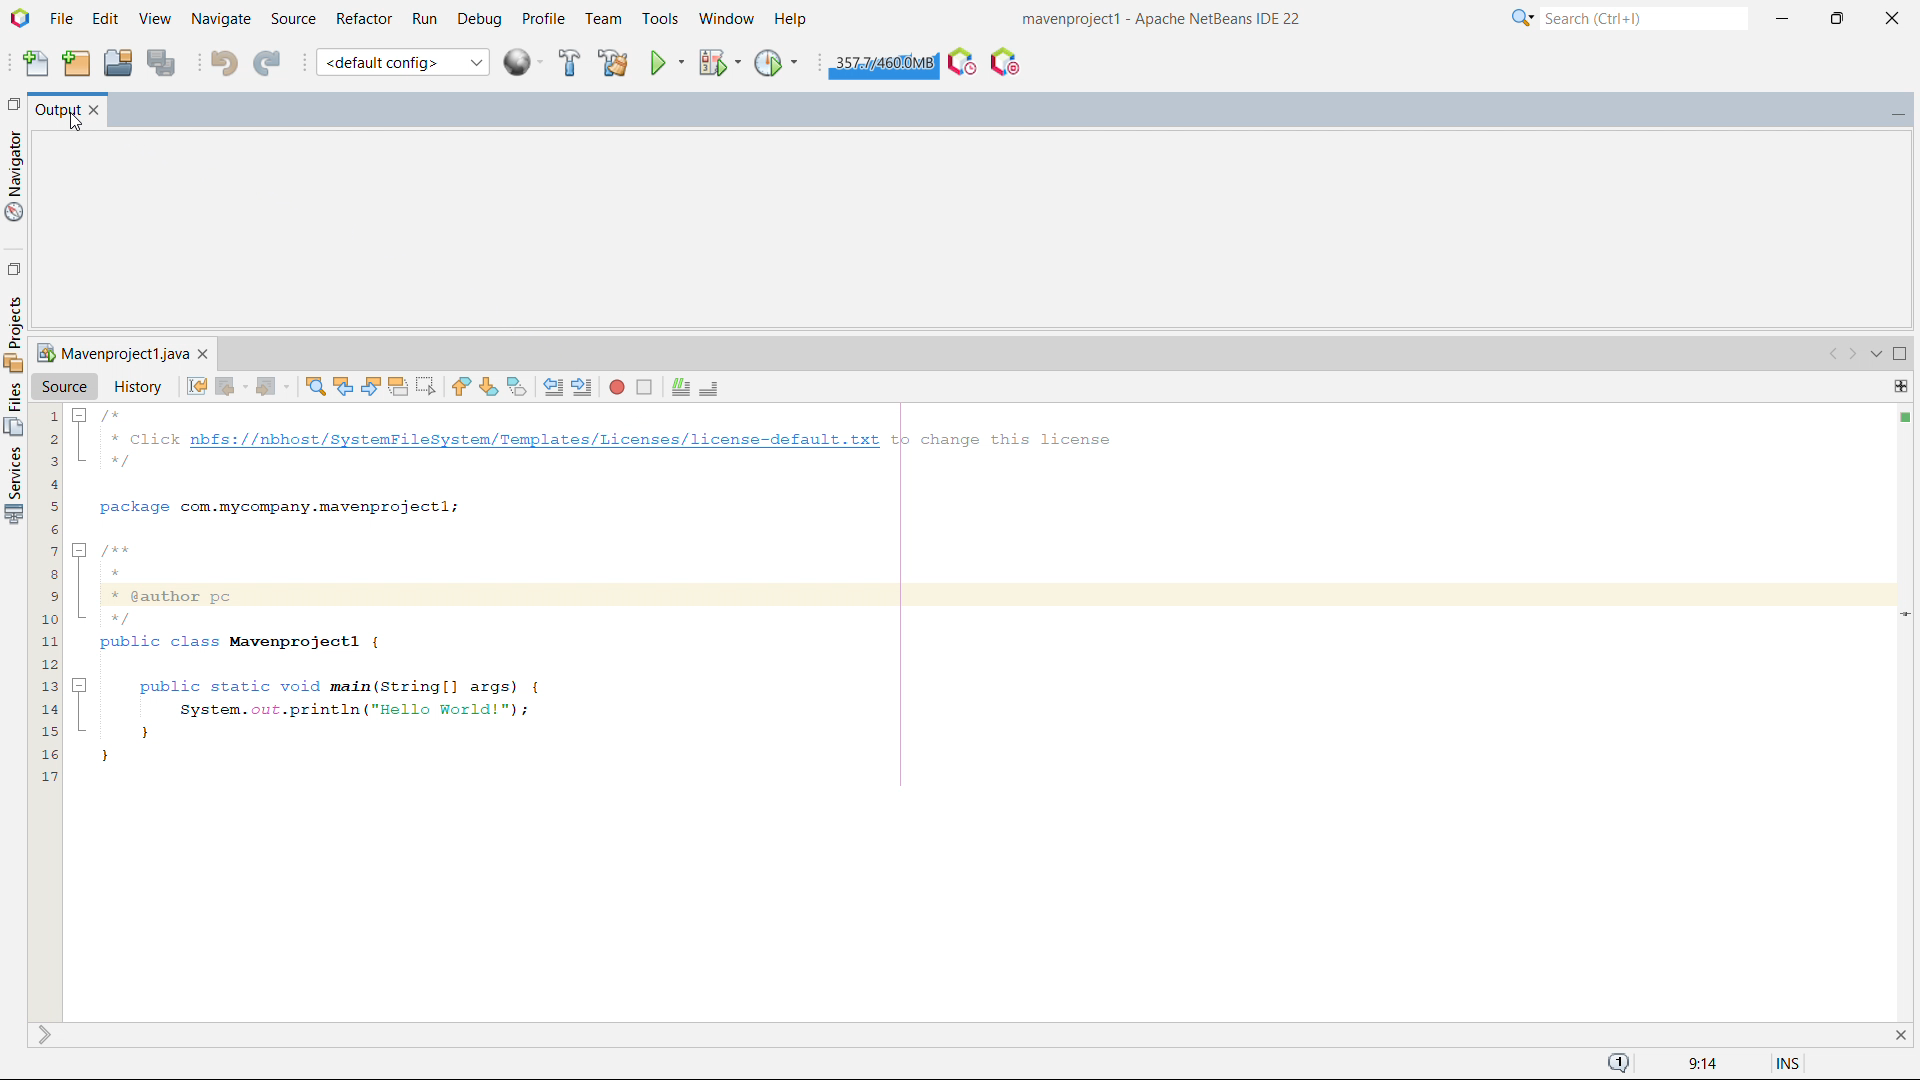 The image size is (1920, 1080). What do you see at coordinates (1894, 19) in the screenshot?
I see `close` at bounding box center [1894, 19].